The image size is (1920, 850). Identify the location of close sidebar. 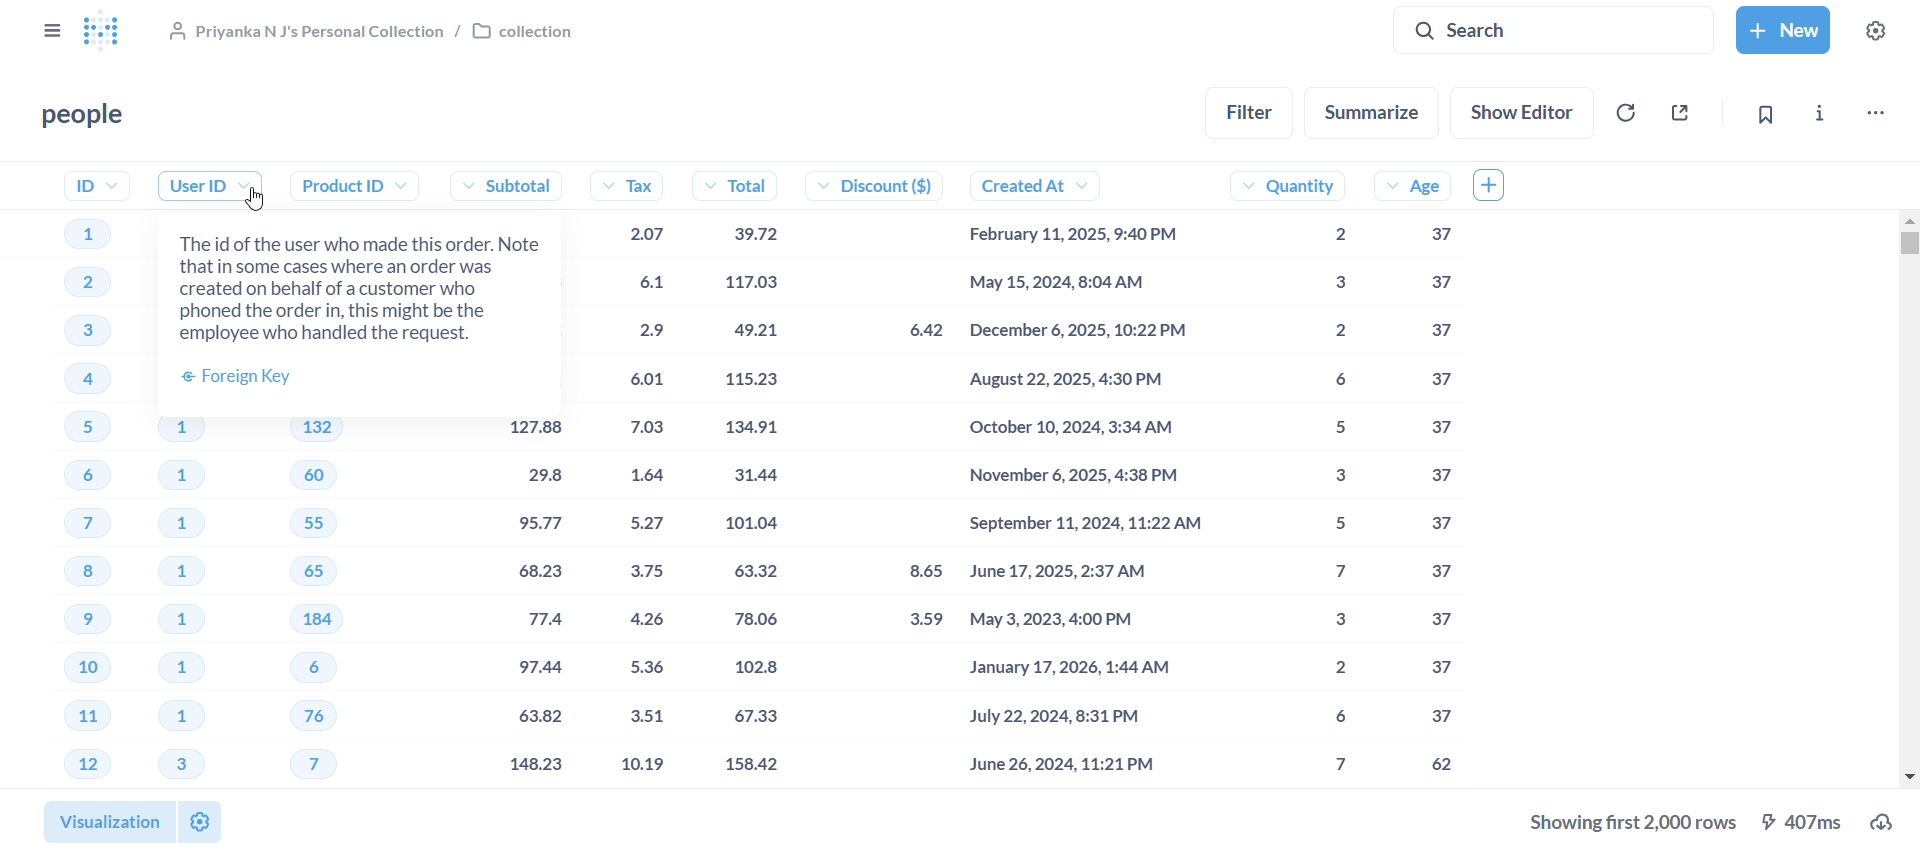
(50, 29).